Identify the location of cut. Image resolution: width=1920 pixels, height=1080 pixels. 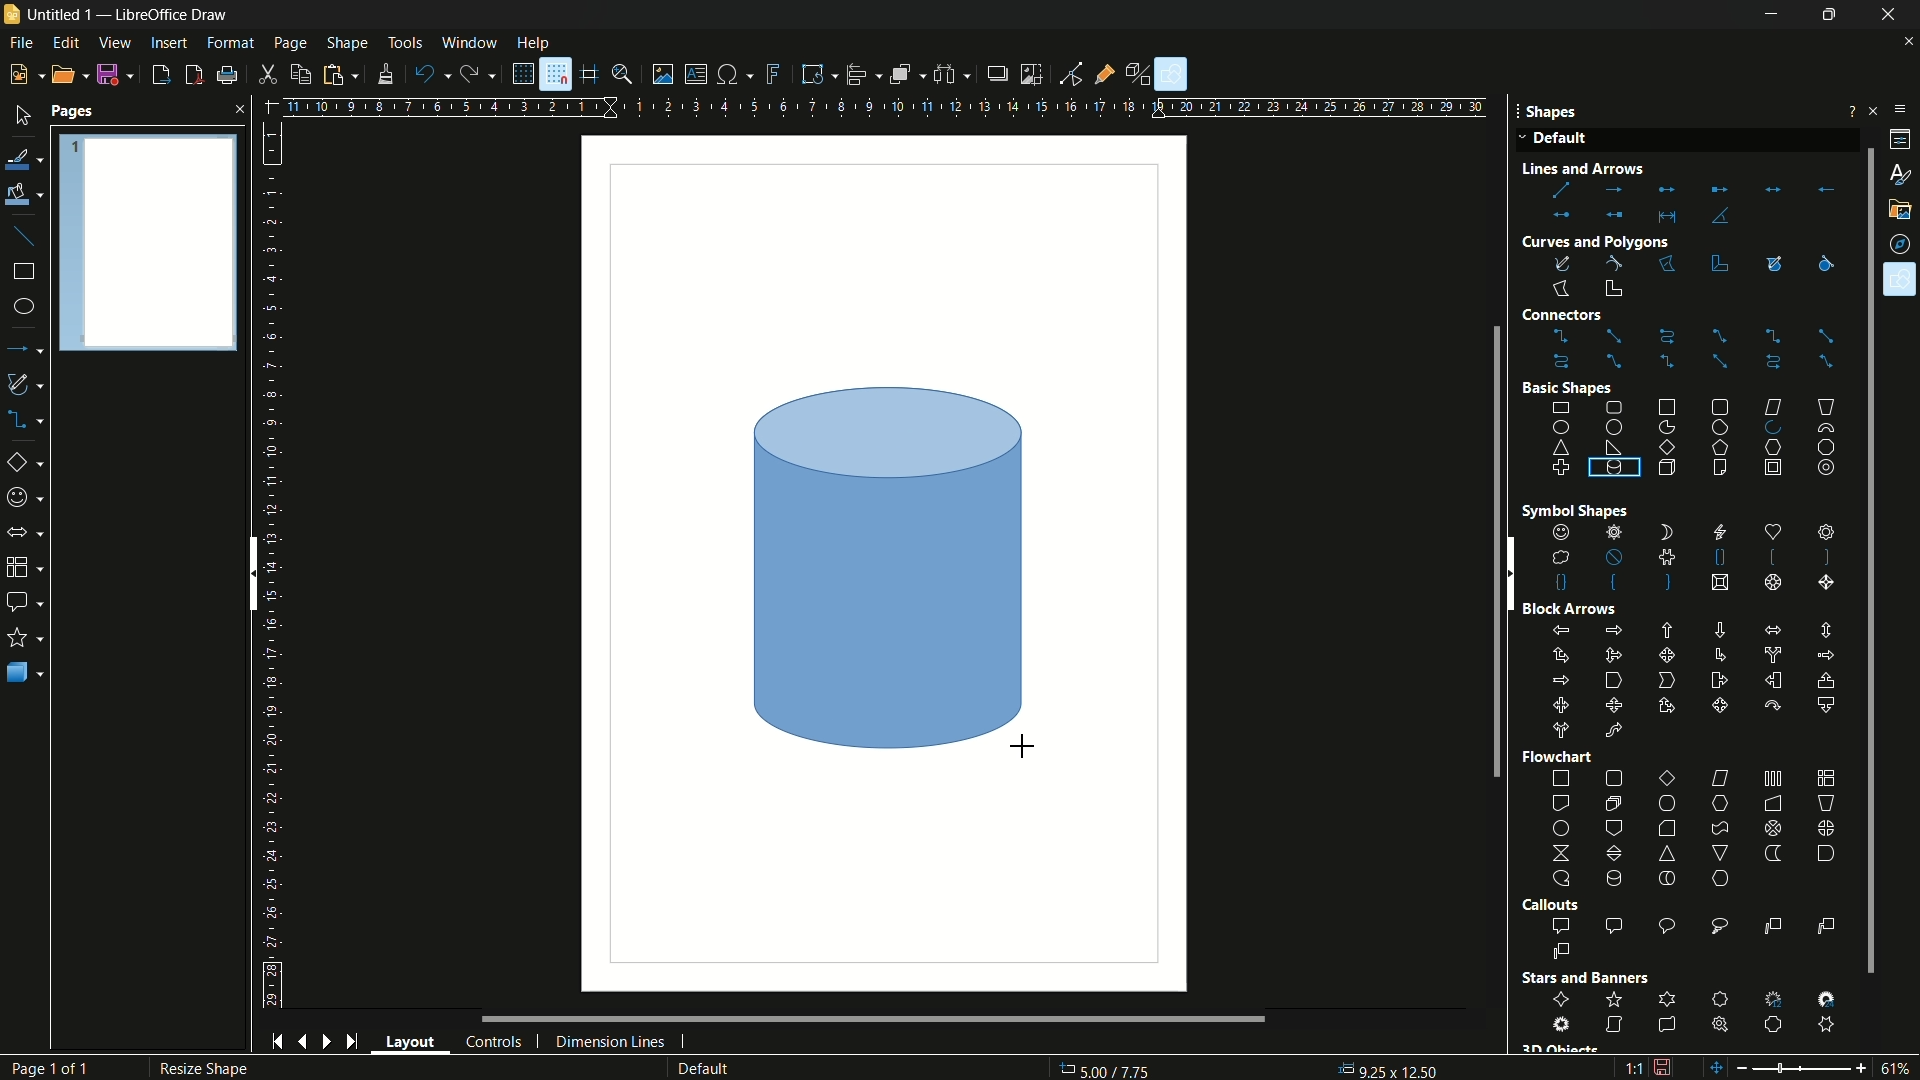
(271, 74).